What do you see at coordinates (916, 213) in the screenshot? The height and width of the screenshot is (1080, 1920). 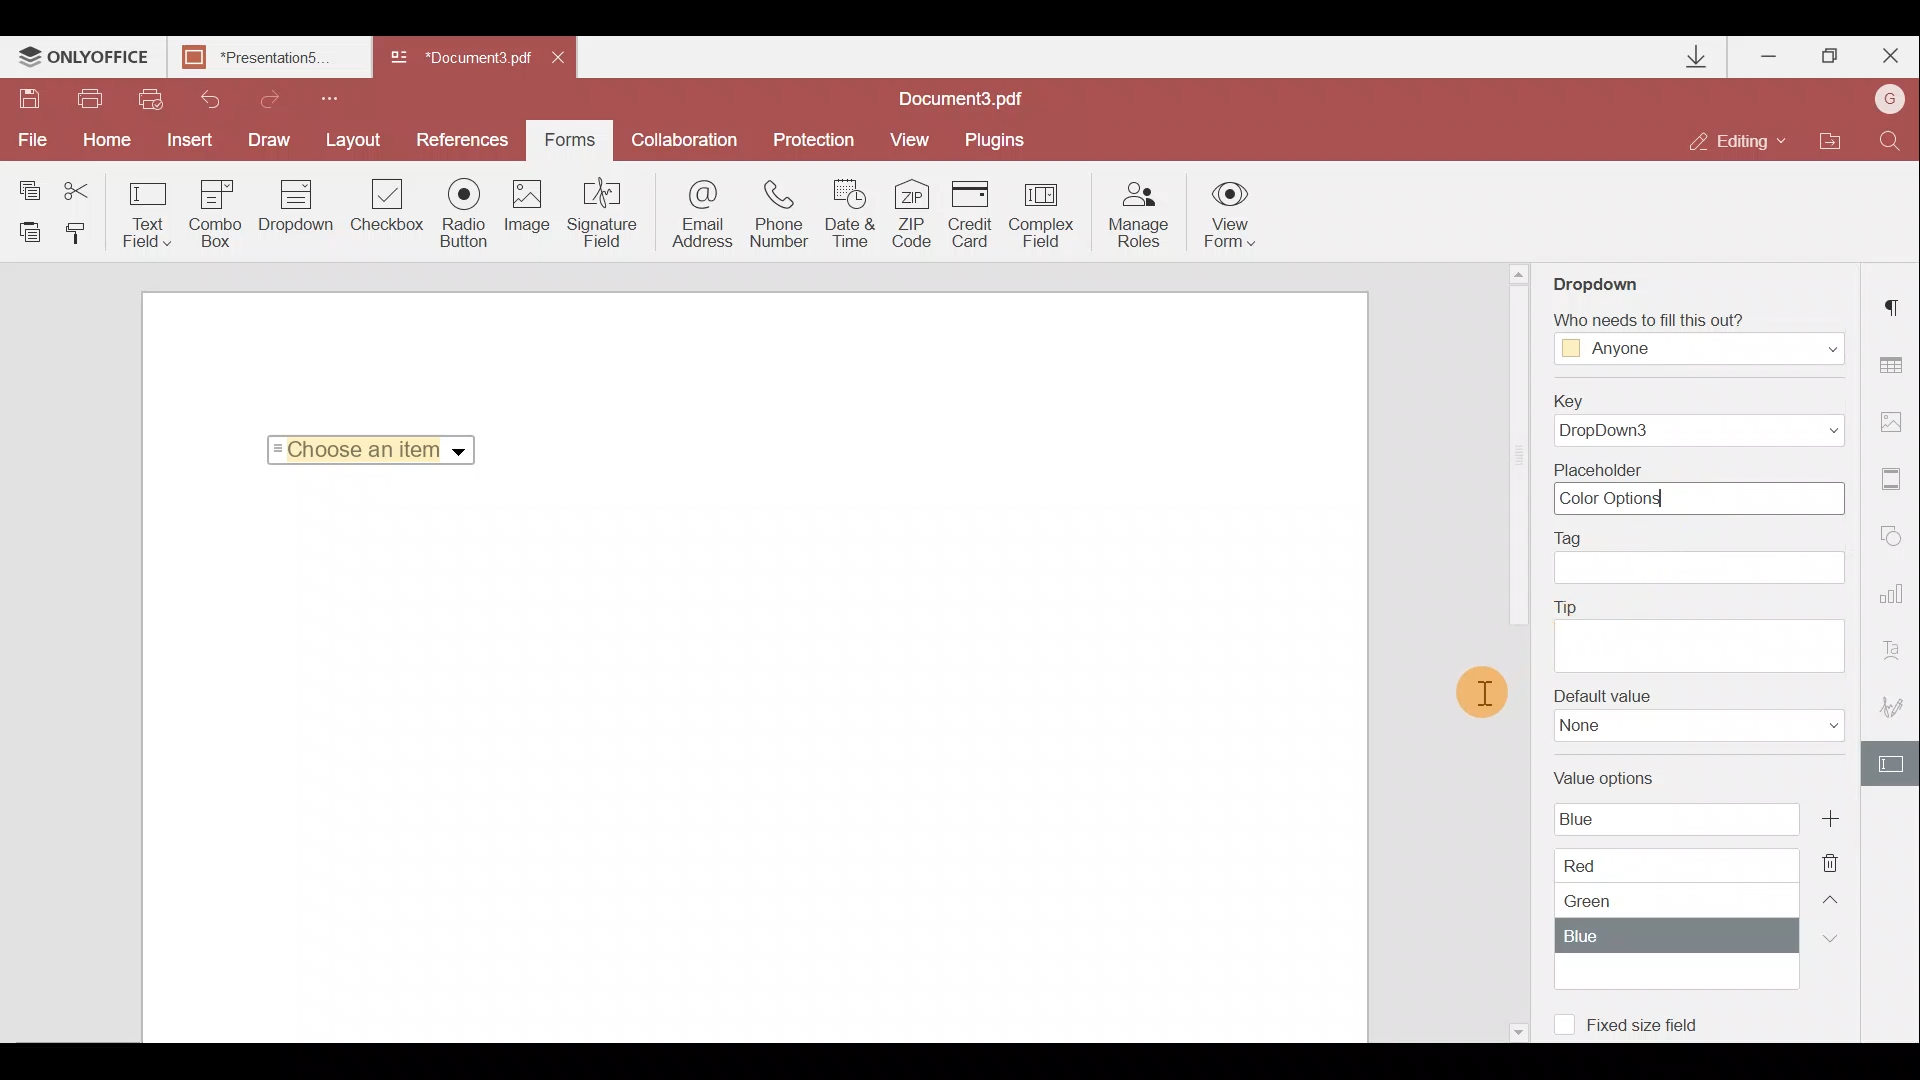 I see `ZIP code` at bounding box center [916, 213].